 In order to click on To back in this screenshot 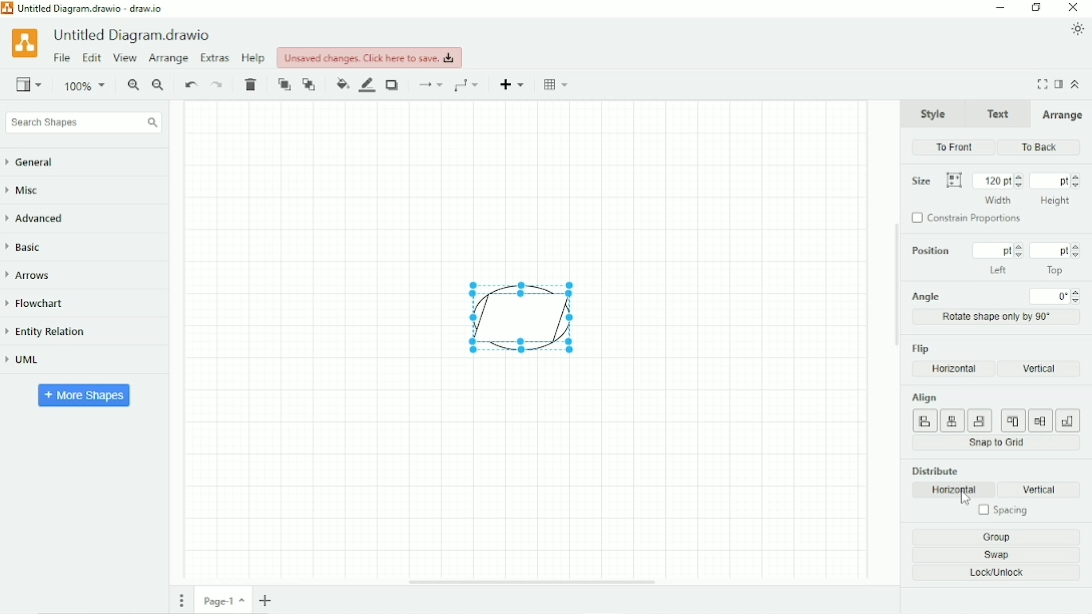, I will do `click(1036, 147)`.